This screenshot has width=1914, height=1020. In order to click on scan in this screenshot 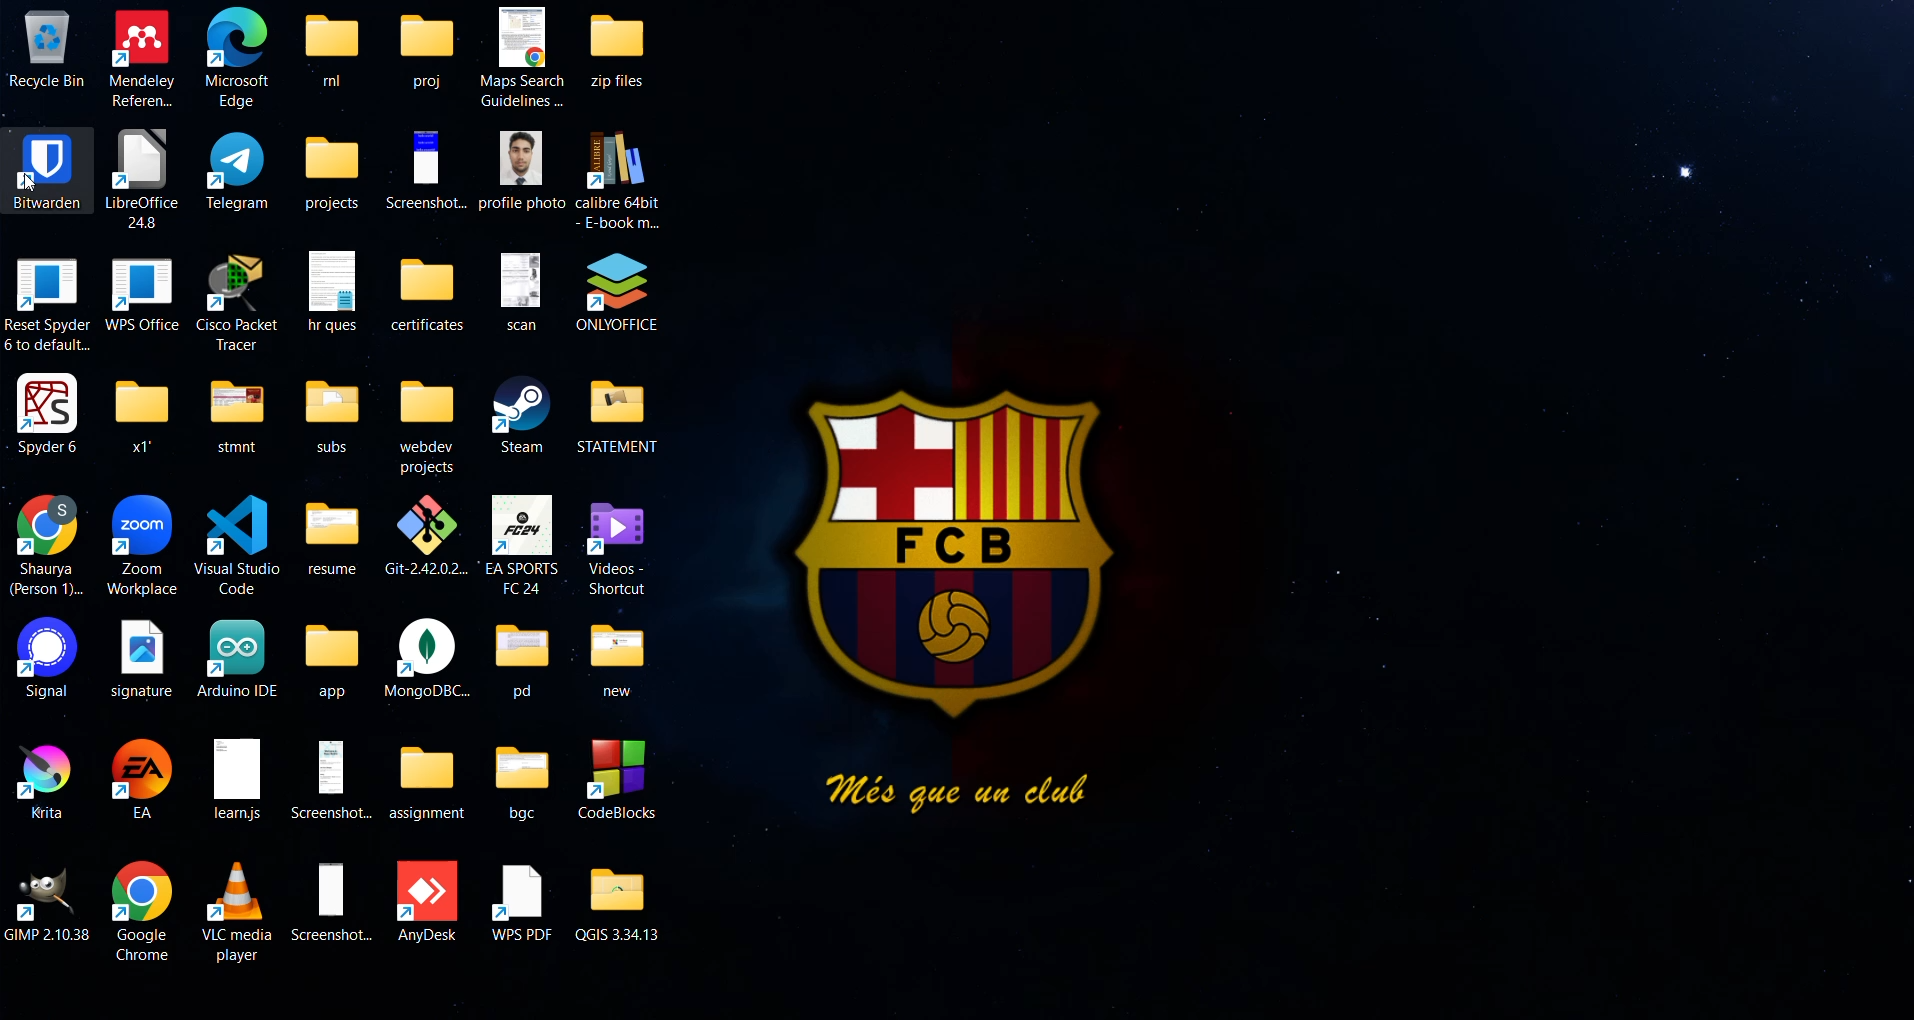, I will do `click(518, 290)`.